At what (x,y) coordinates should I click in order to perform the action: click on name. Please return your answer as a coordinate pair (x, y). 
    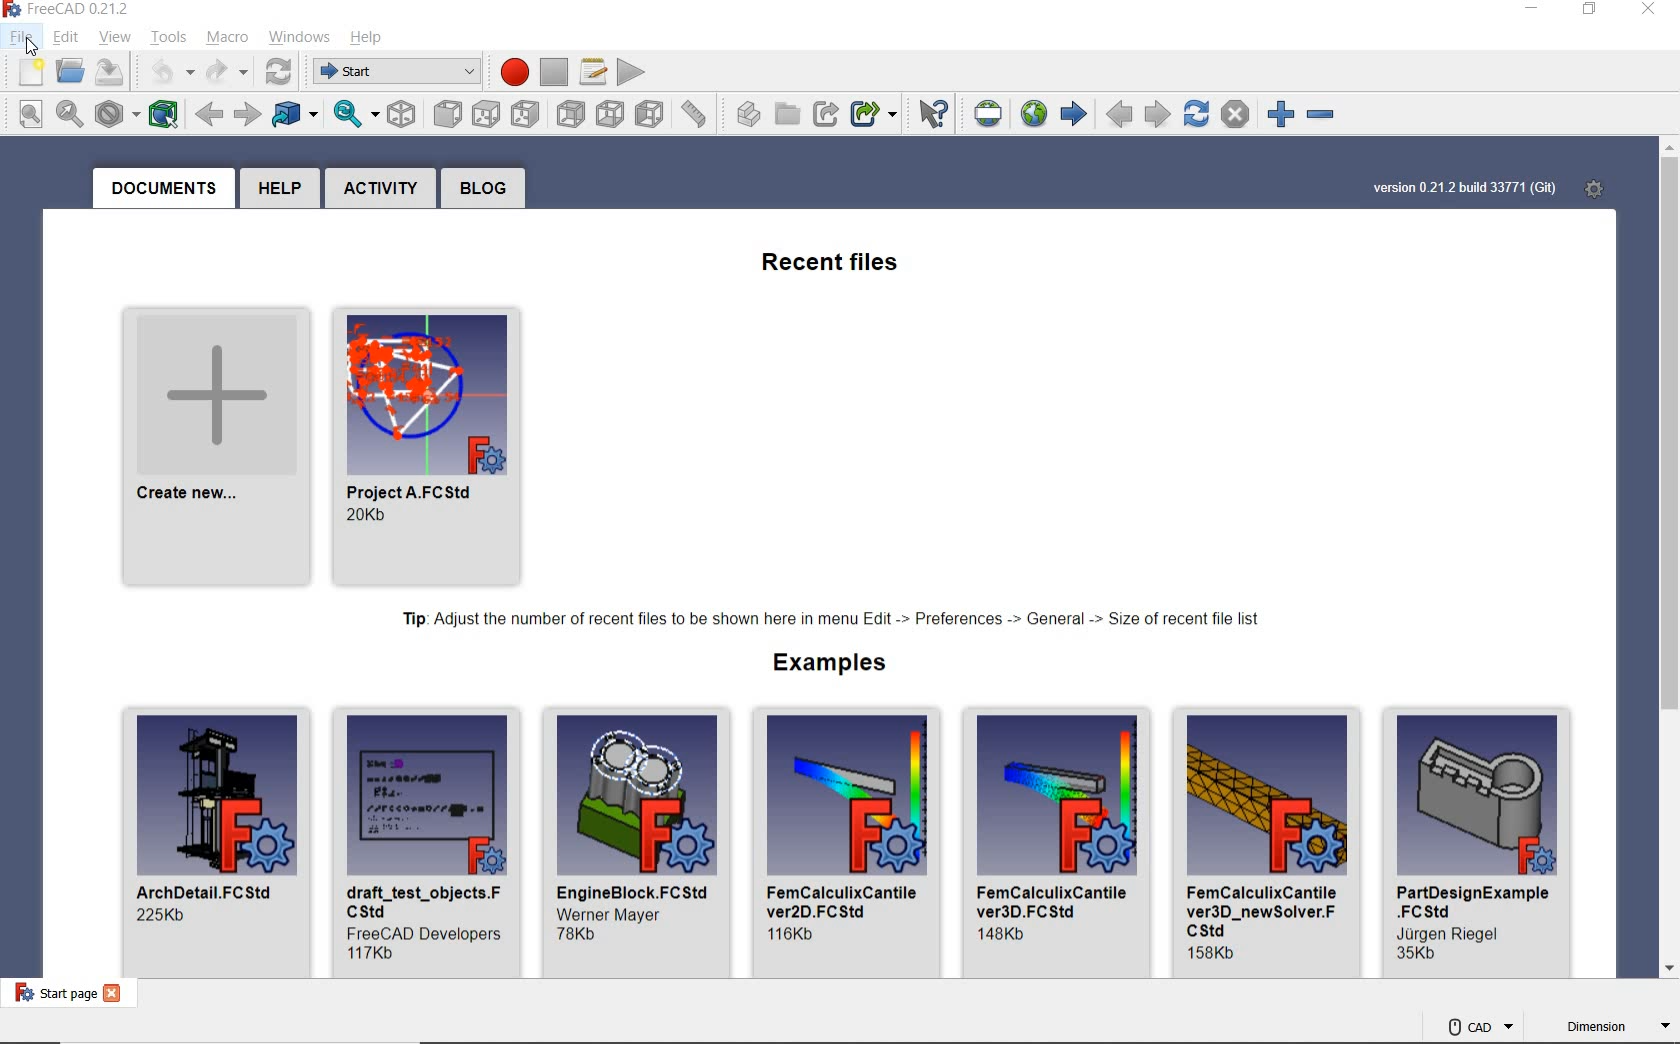
    Looking at the image, I should click on (1264, 909).